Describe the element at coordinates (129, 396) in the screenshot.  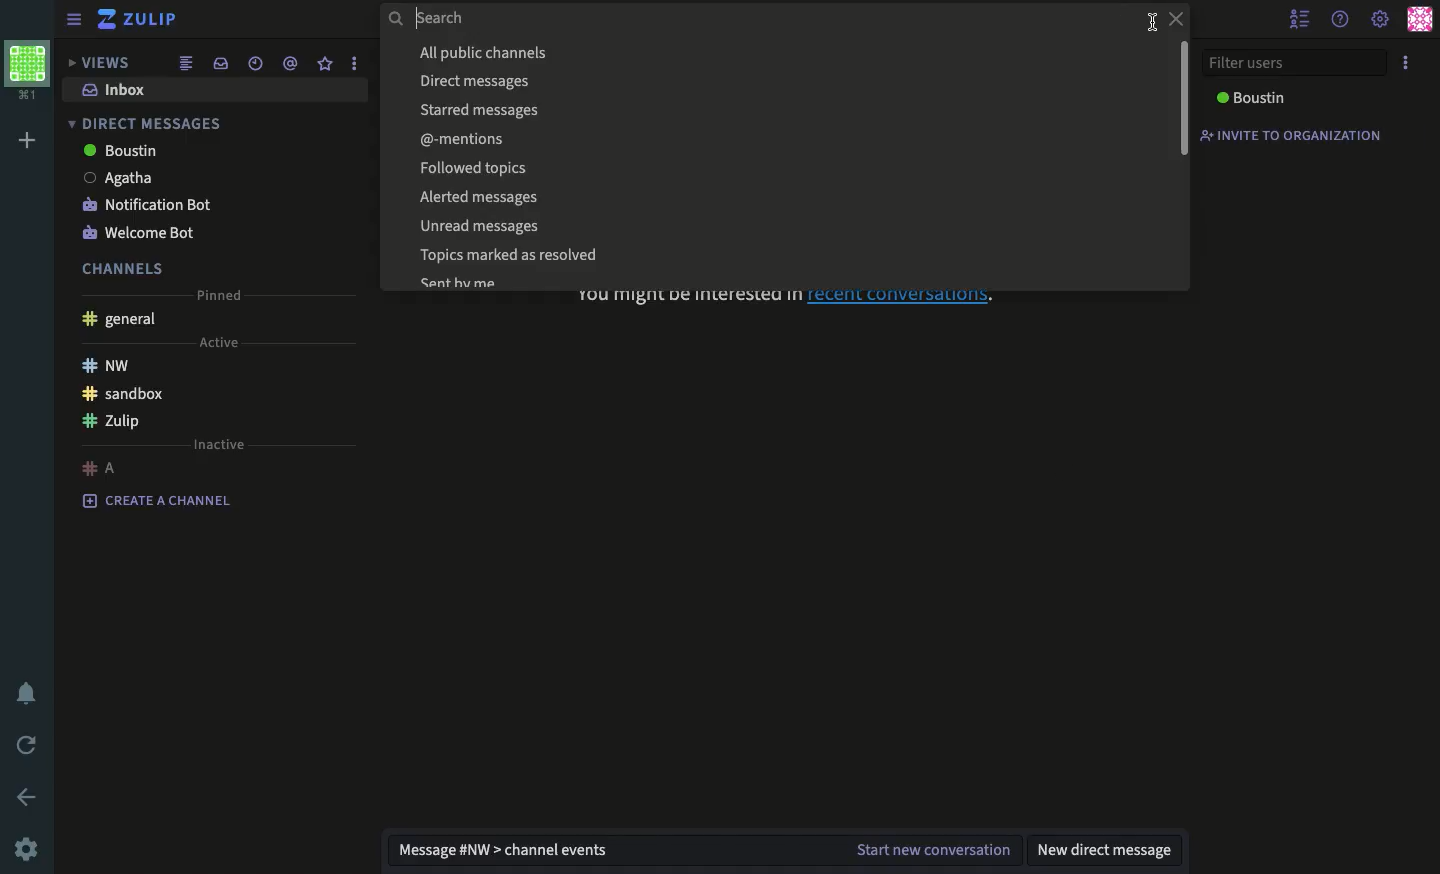
I see `sandbox` at that location.